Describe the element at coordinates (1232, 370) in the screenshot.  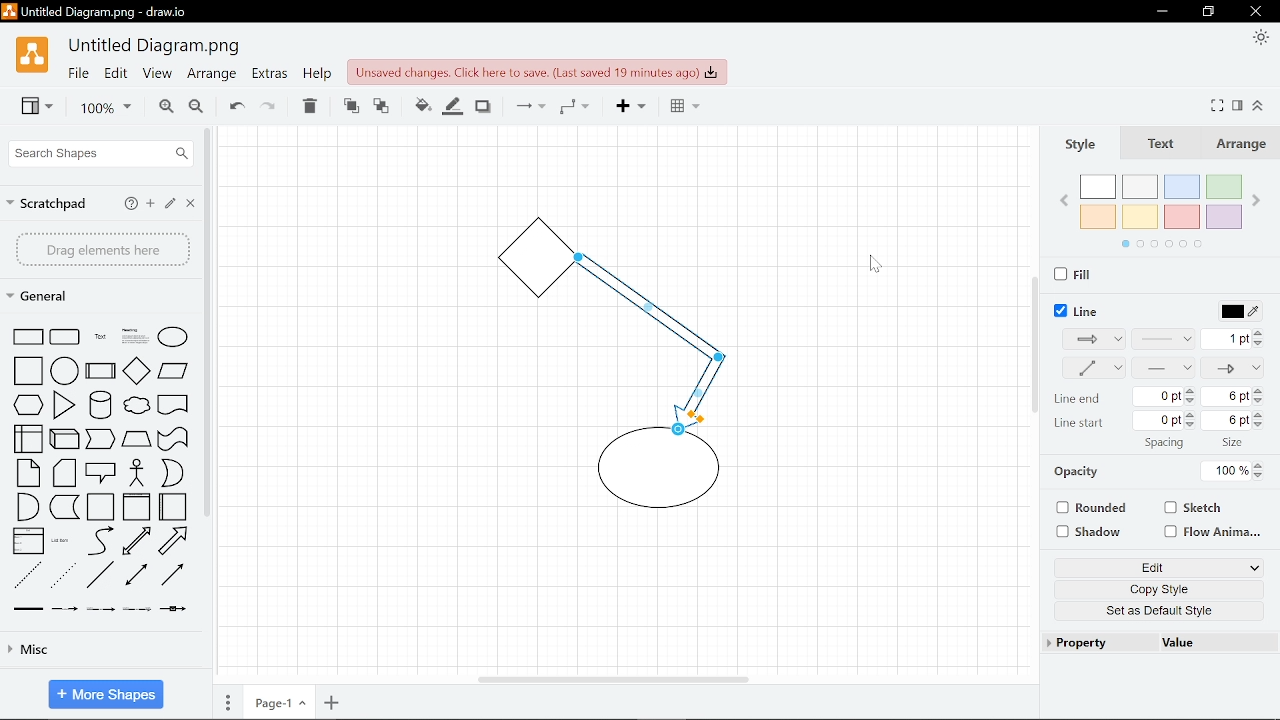
I see `Arrow Style Selector` at that location.